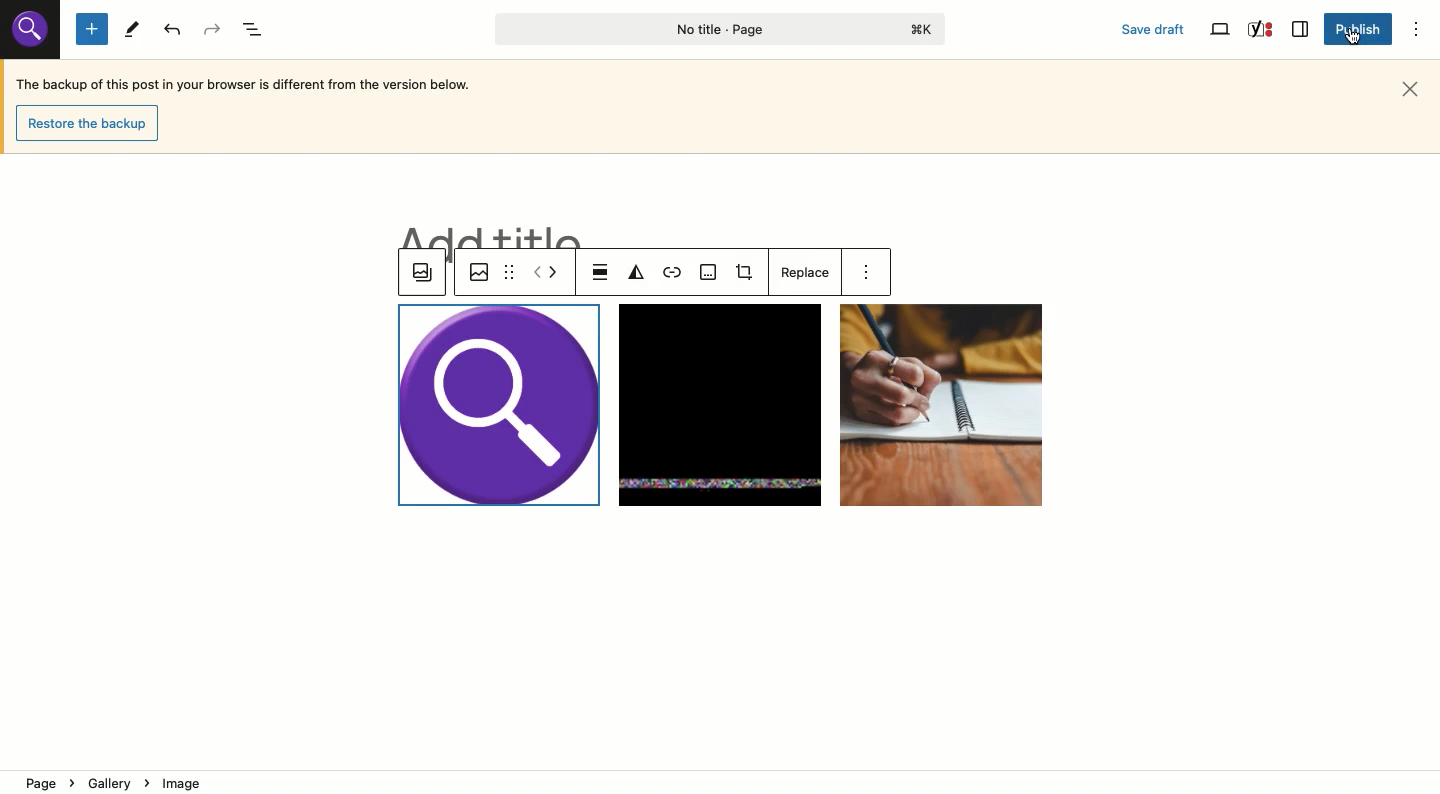  Describe the element at coordinates (1156, 31) in the screenshot. I see `Save draft` at that location.